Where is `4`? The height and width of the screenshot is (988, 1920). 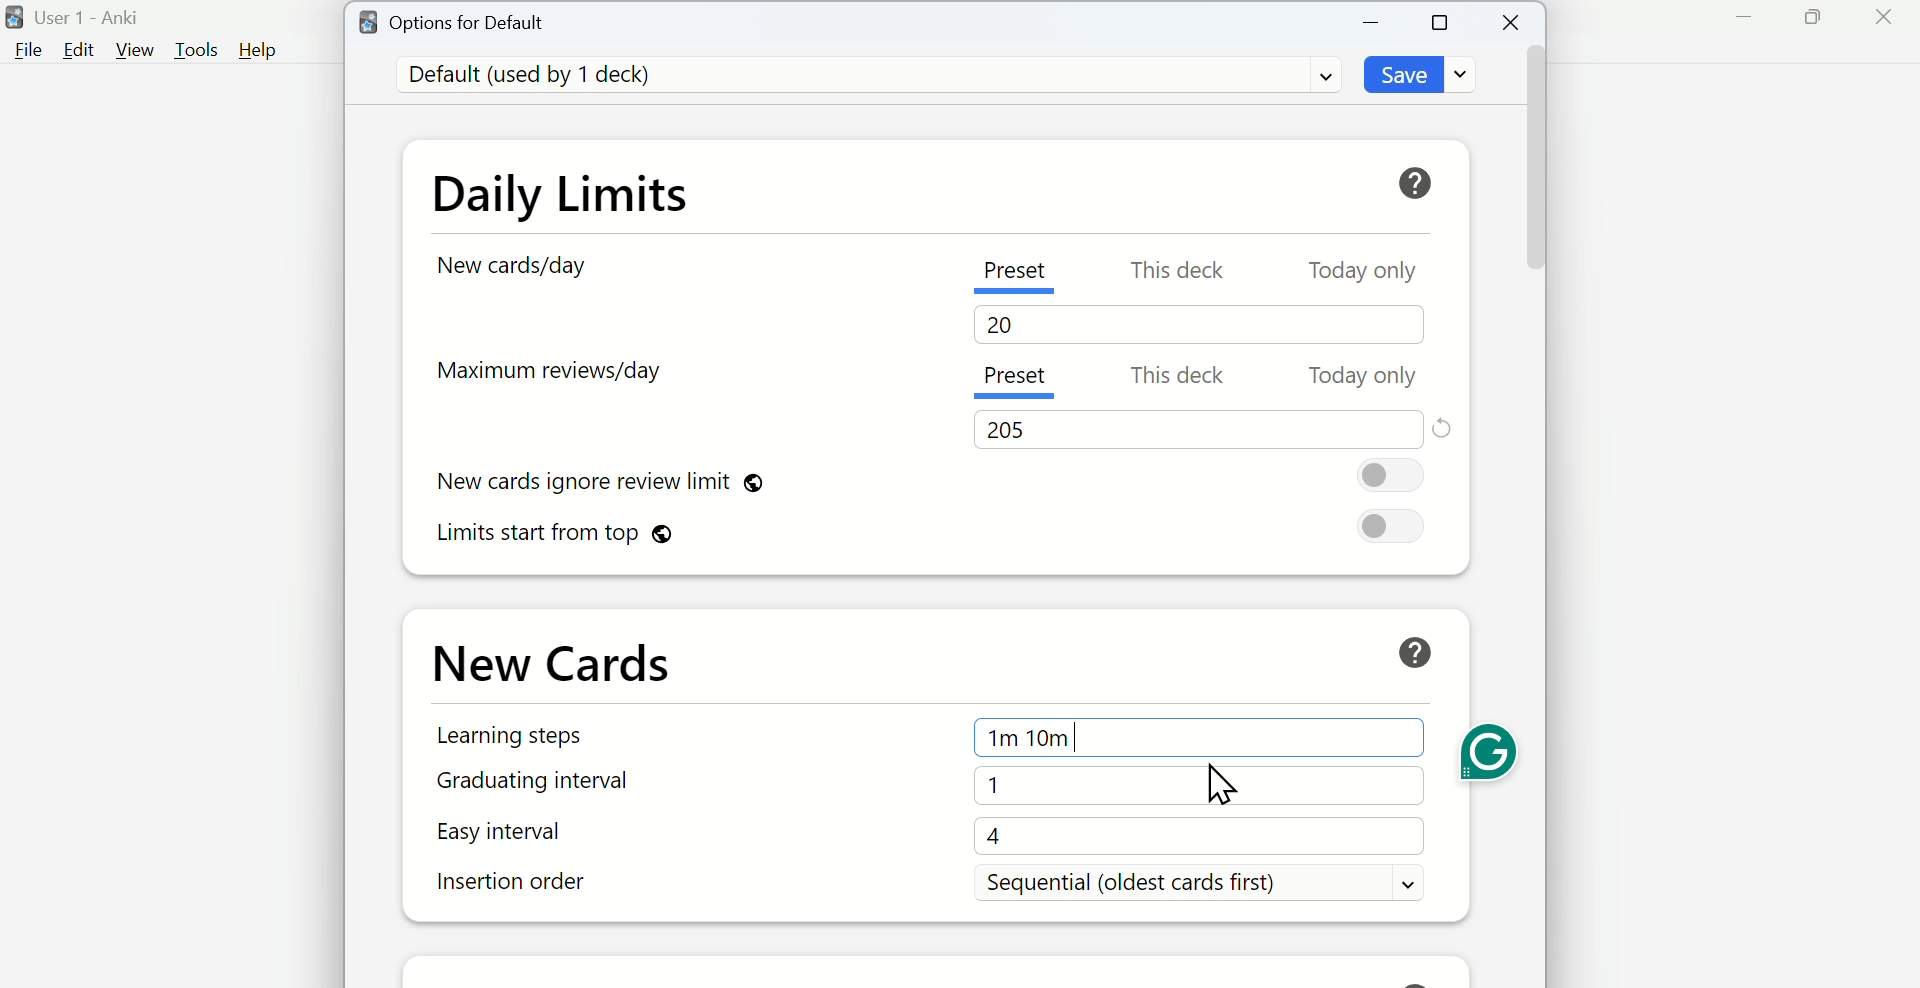 4 is located at coordinates (1205, 838).